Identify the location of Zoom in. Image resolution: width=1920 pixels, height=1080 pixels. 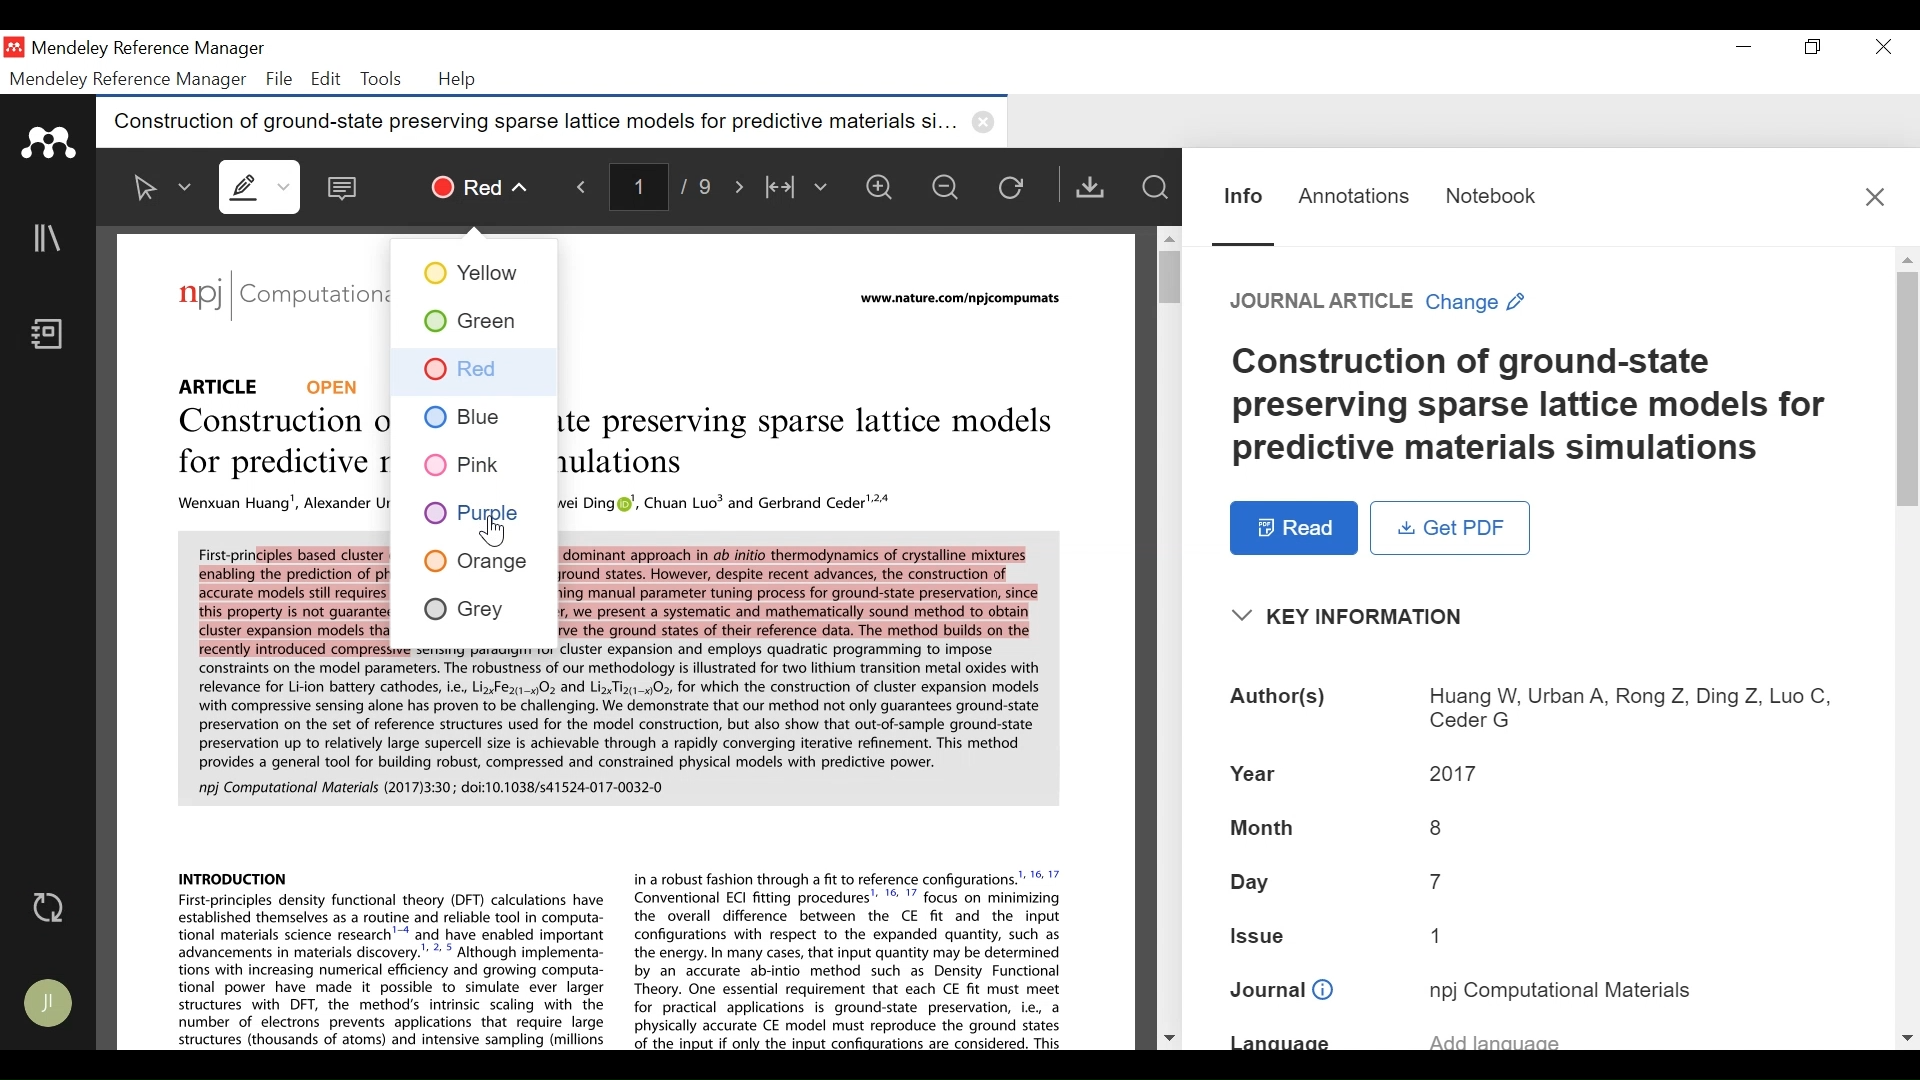
(878, 186).